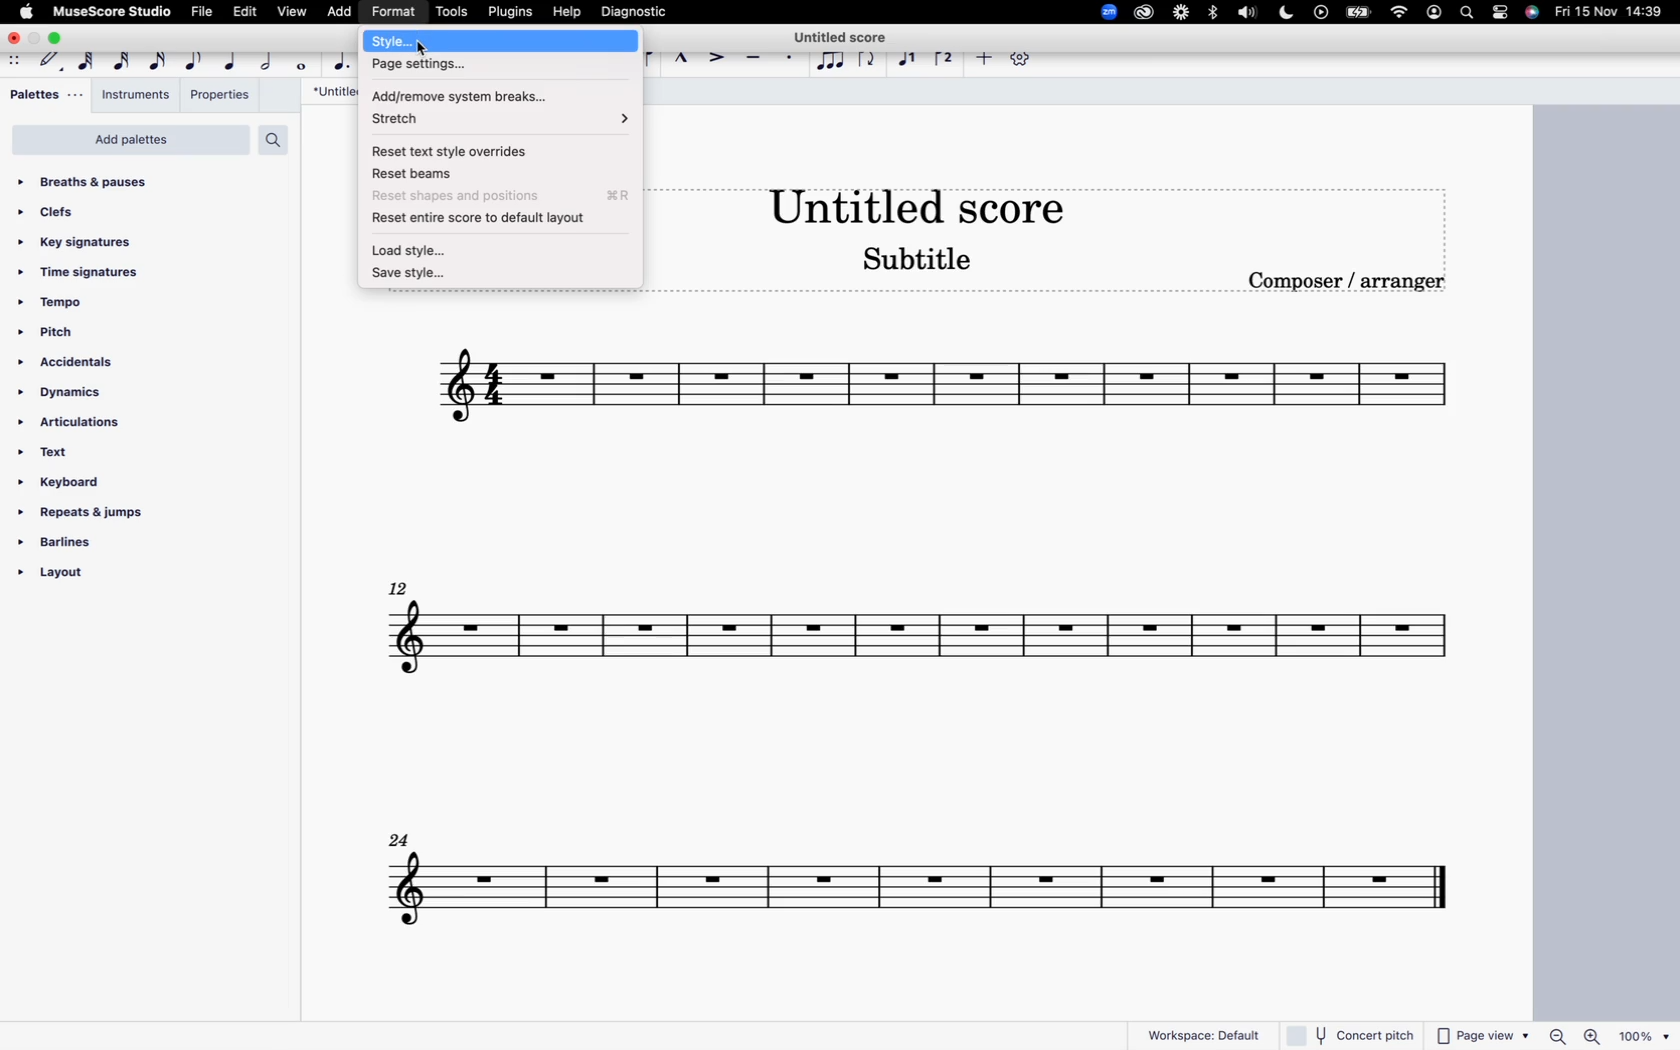  I want to click on file, so click(200, 14).